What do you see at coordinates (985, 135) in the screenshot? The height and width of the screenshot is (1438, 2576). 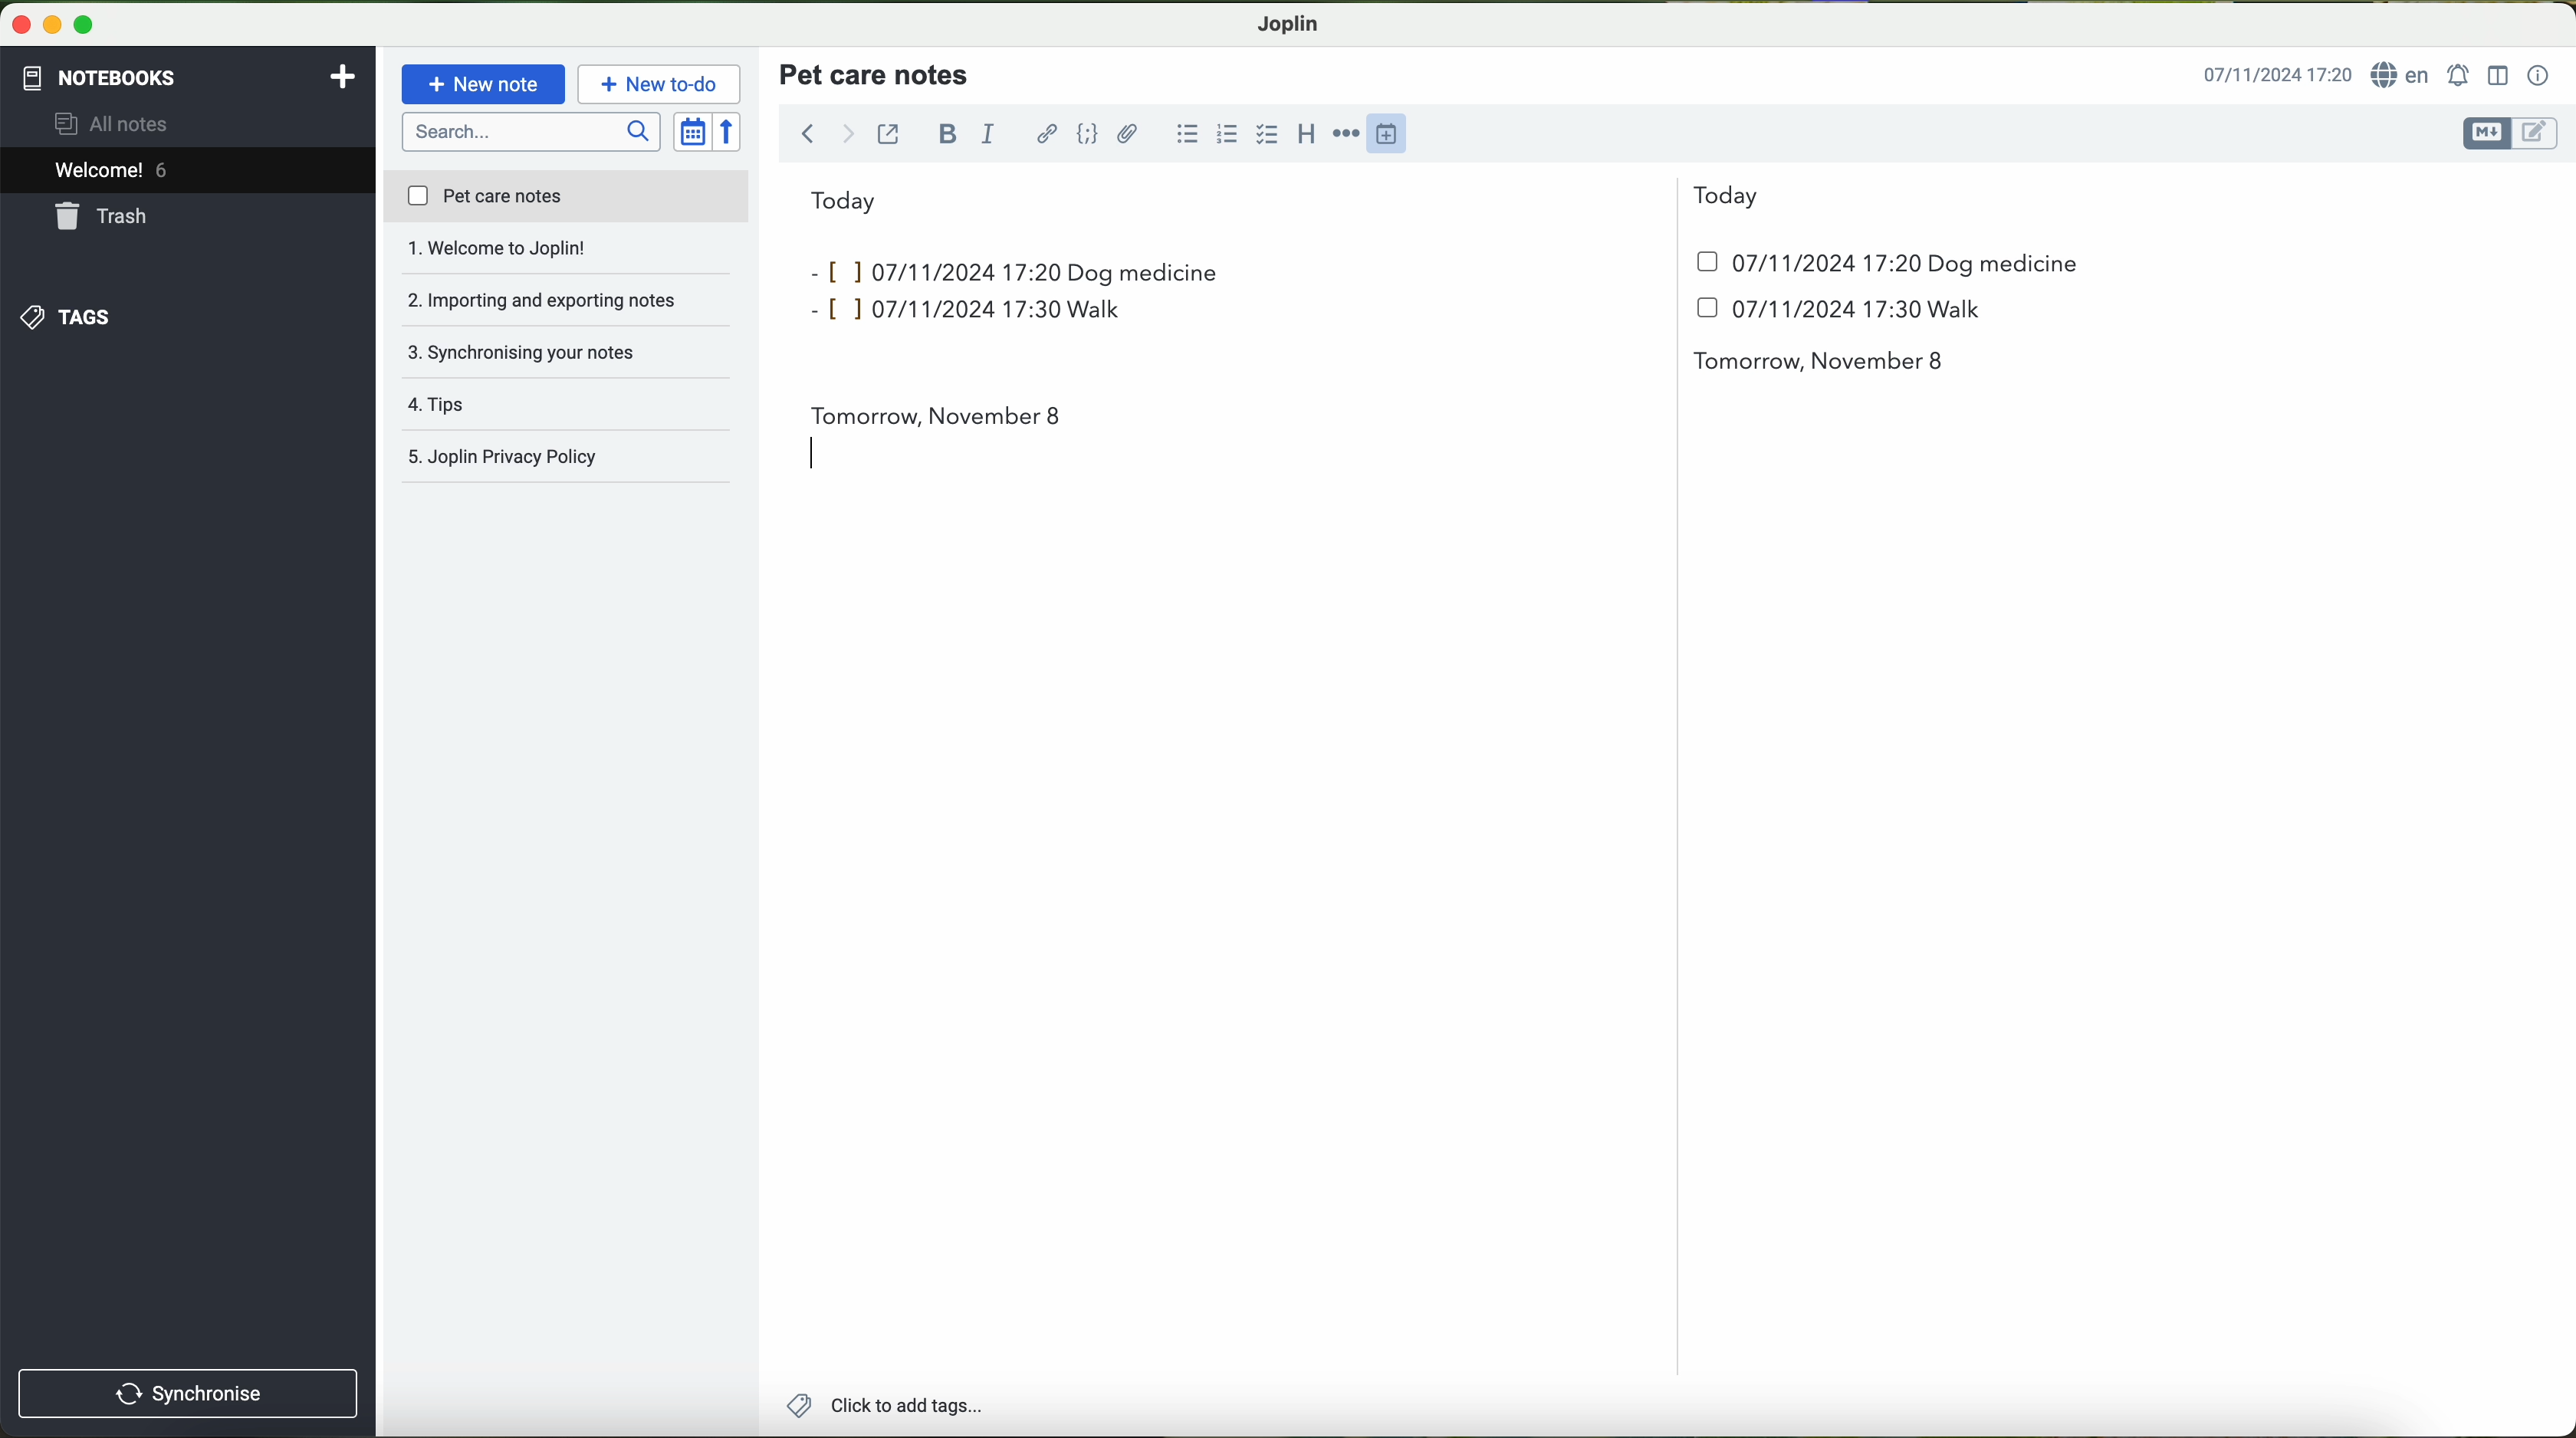 I see `italic` at bounding box center [985, 135].